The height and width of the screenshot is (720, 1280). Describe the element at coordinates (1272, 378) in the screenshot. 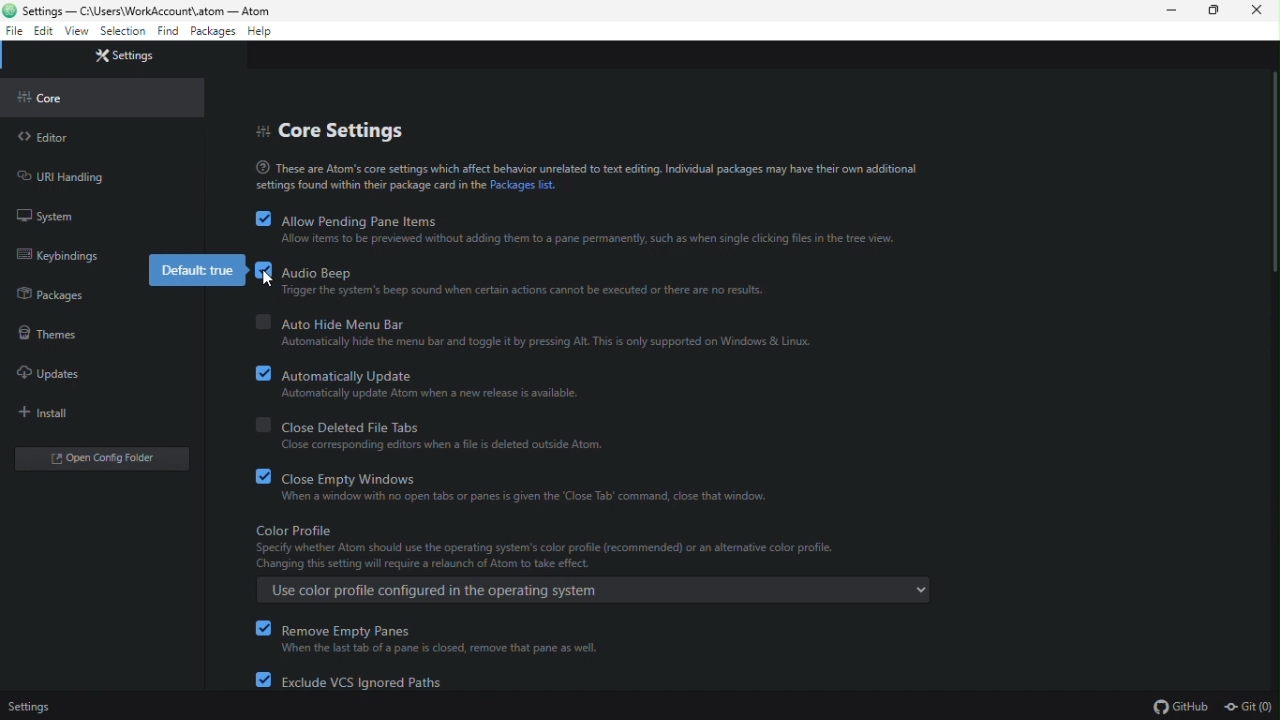

I see `Scroll bar` at that location.